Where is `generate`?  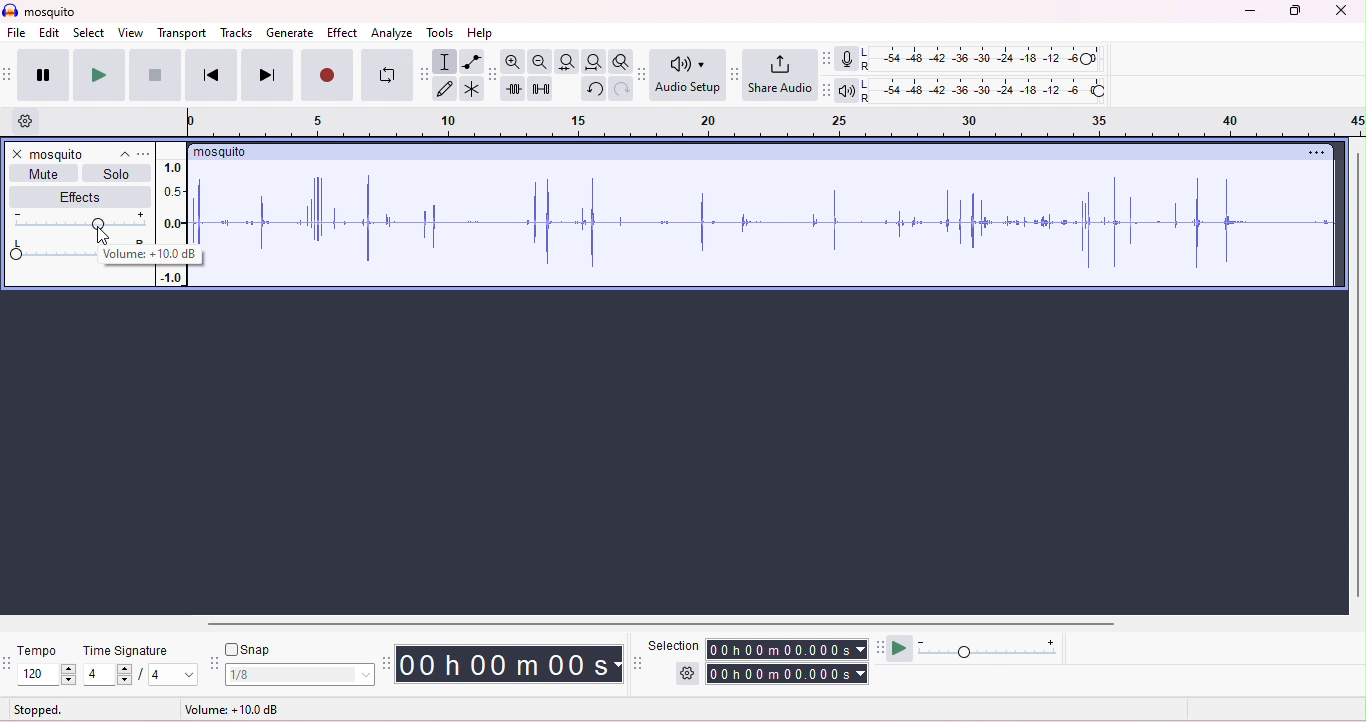
generate is located at coordinates (290, 32).